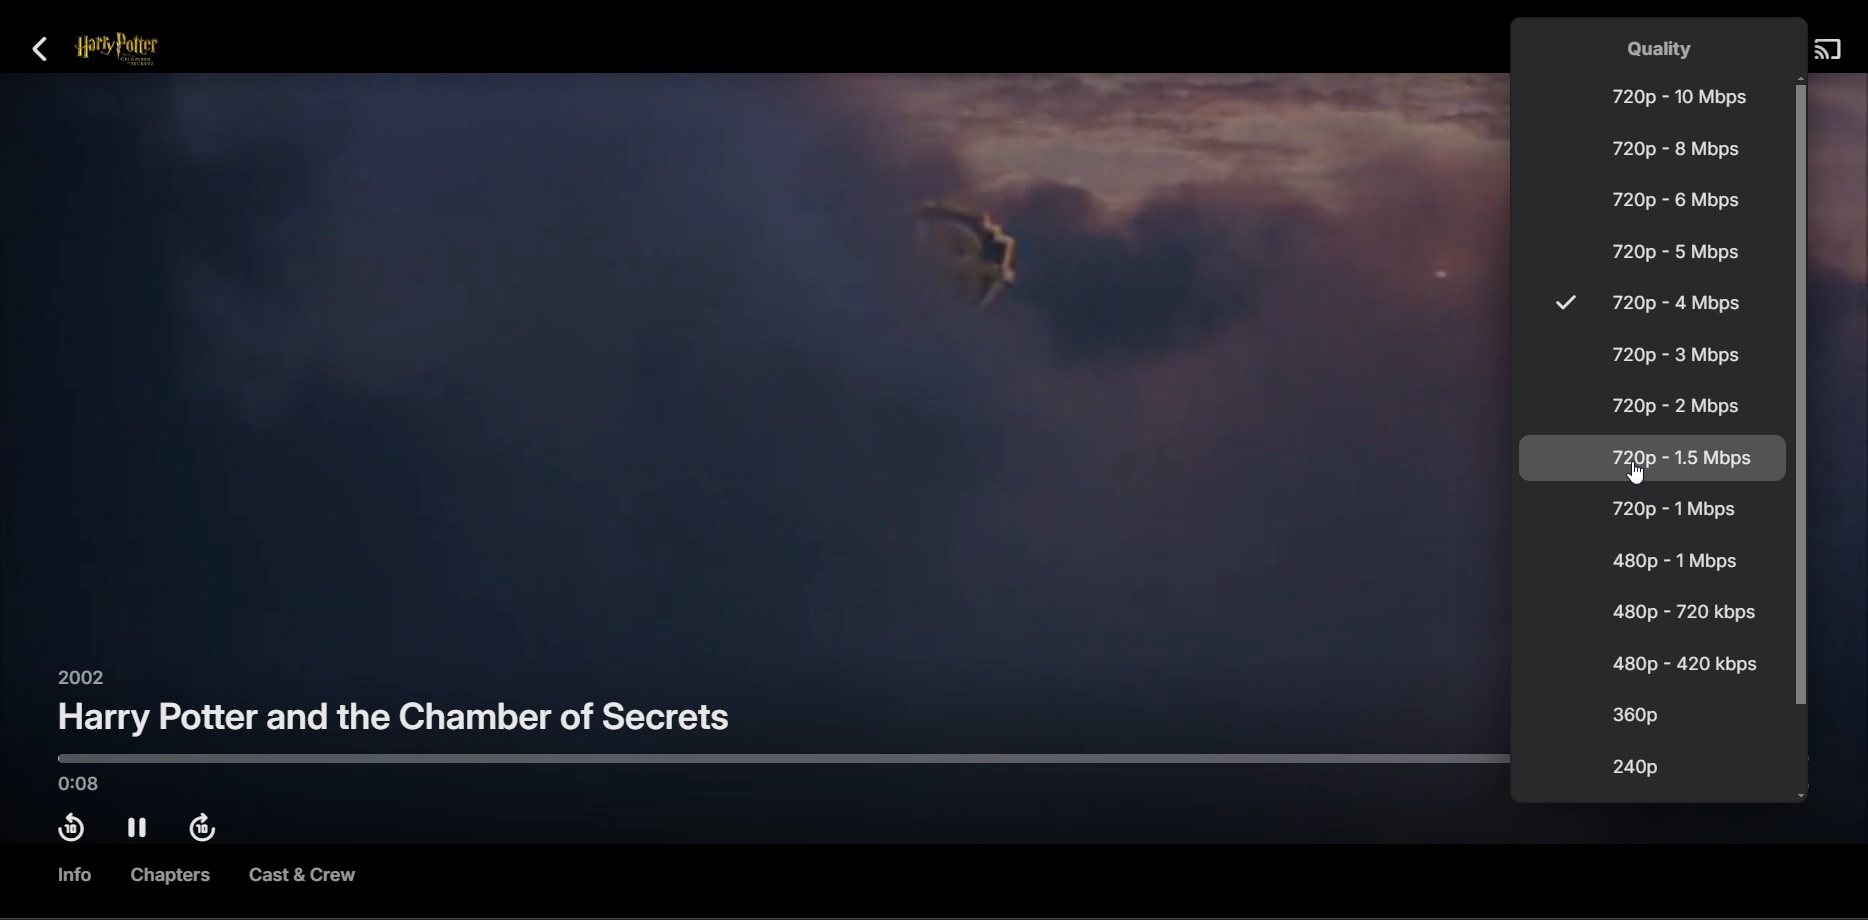 The width and height of the screenshot is (1868, 920). I want to click on 720p - 8Mbps, so click(1672, 148).